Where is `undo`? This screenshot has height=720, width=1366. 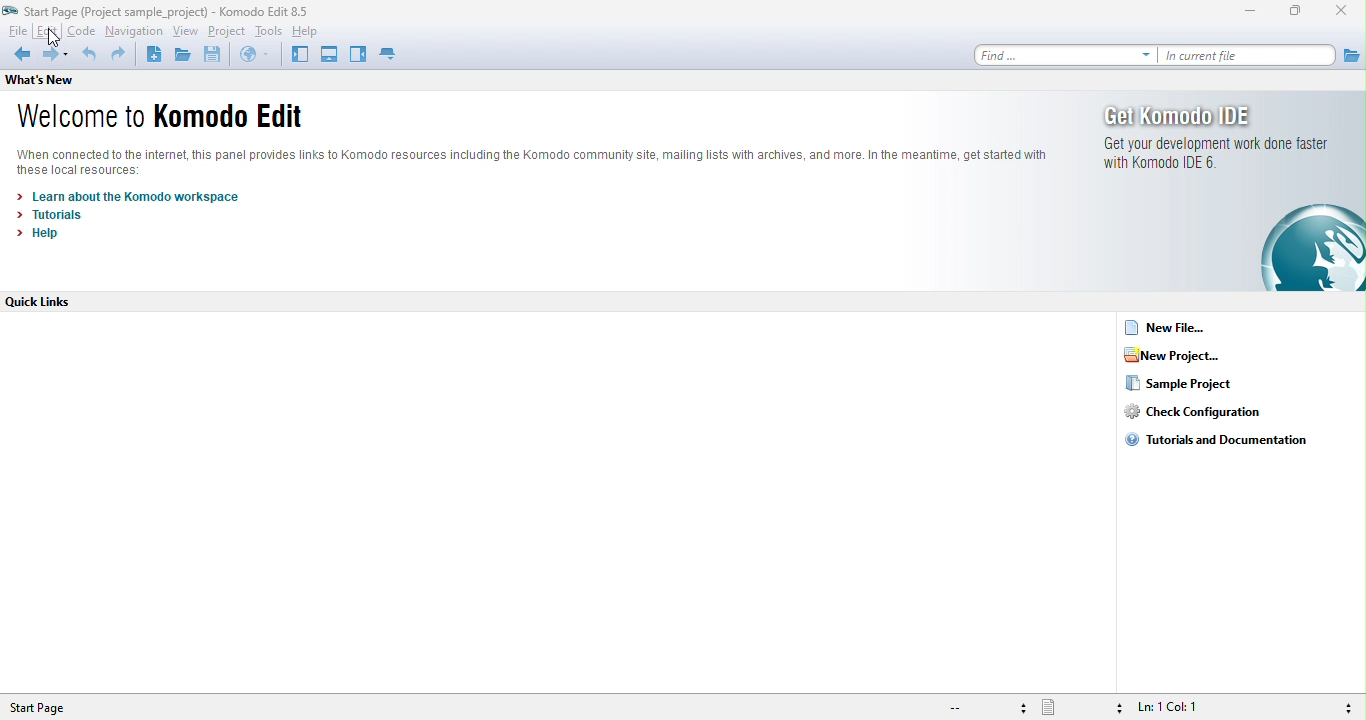 undo is located at coordinates (90, 57).